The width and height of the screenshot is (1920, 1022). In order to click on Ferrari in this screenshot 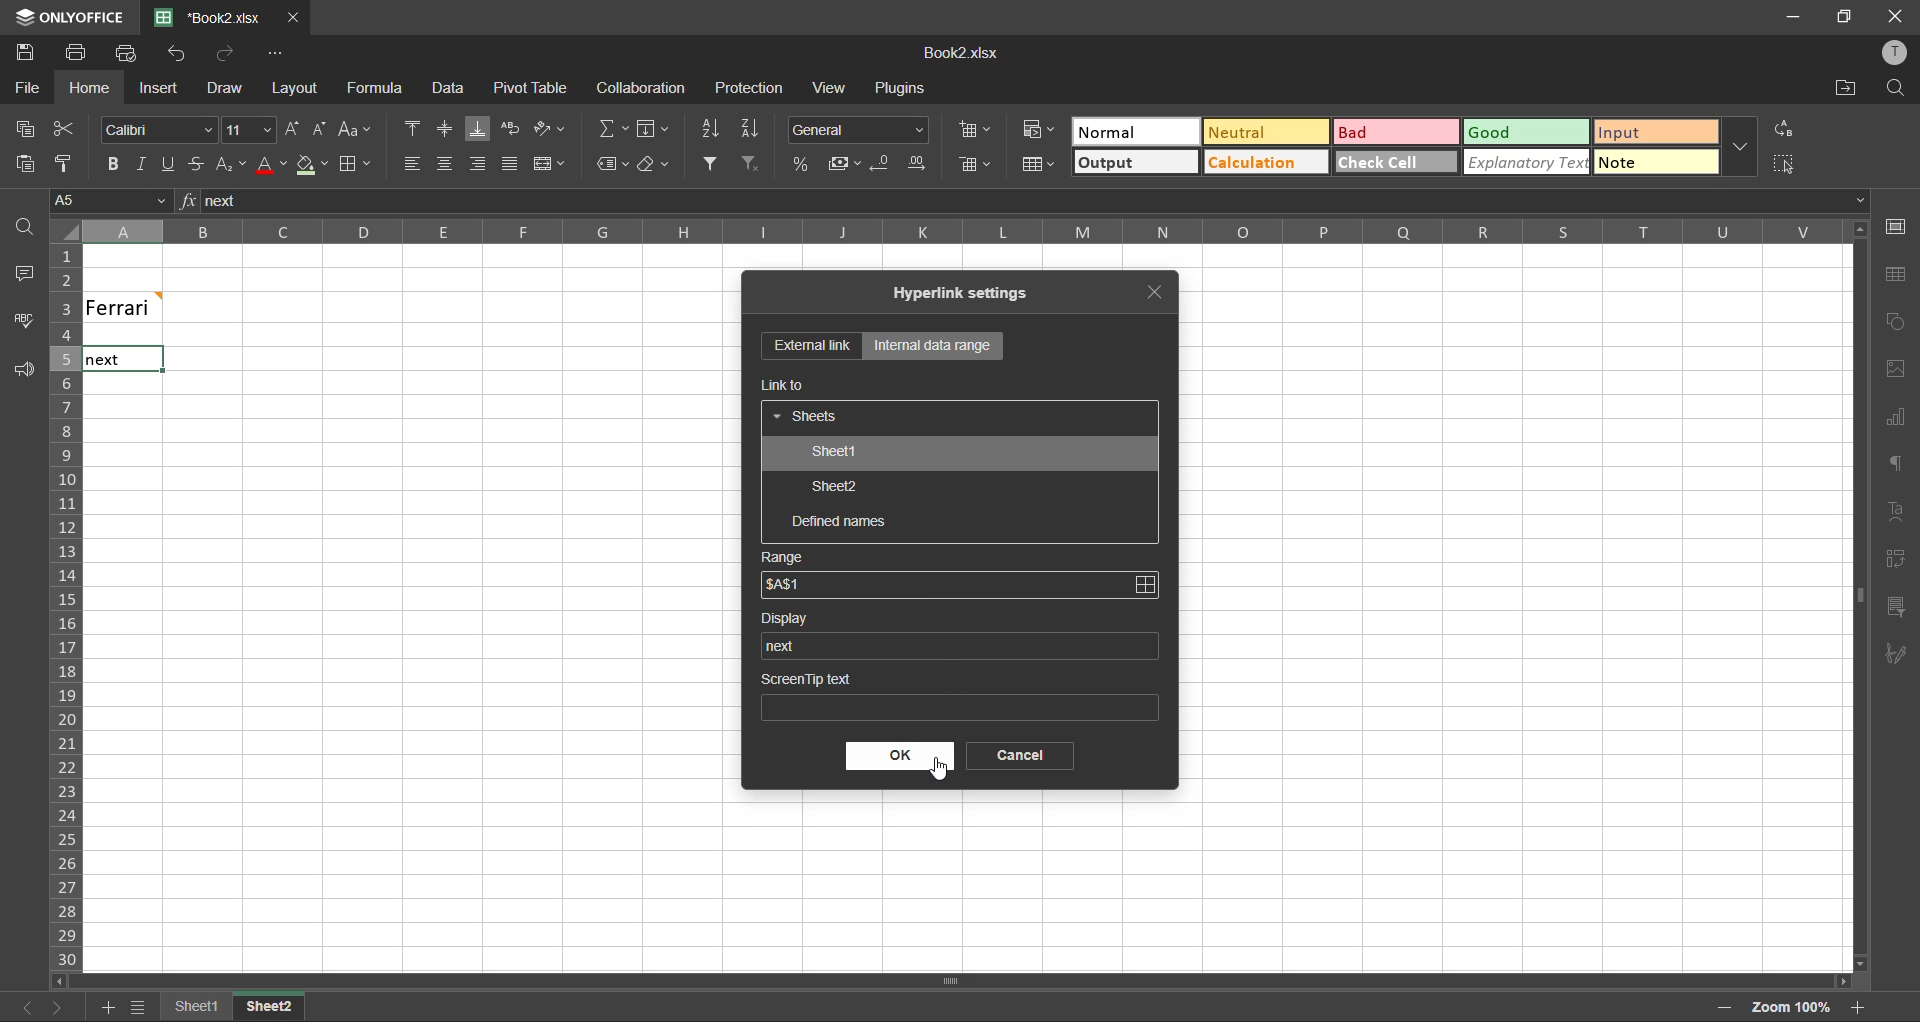, I will do `click(152, 306)`.